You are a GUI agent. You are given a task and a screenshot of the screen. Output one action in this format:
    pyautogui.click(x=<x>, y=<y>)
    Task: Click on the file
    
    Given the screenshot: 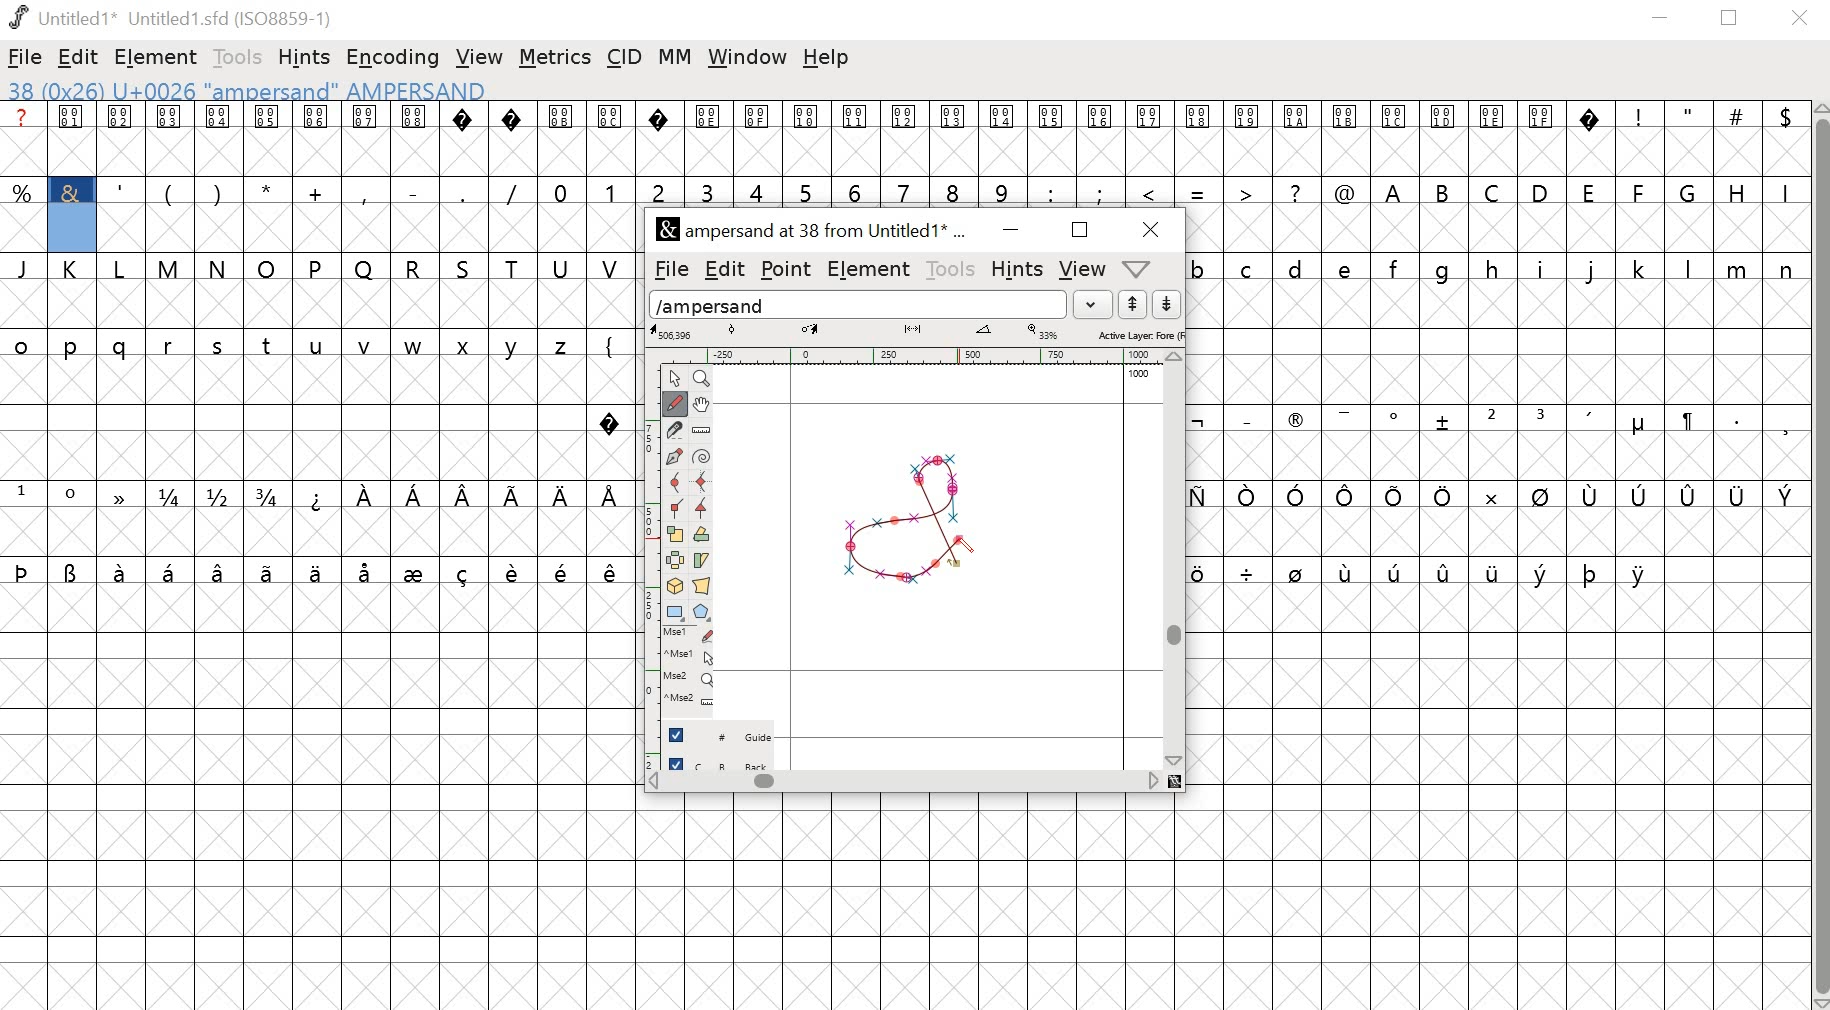 What is the action you would take?
    pyautogui.click(x=26, y=57)
    